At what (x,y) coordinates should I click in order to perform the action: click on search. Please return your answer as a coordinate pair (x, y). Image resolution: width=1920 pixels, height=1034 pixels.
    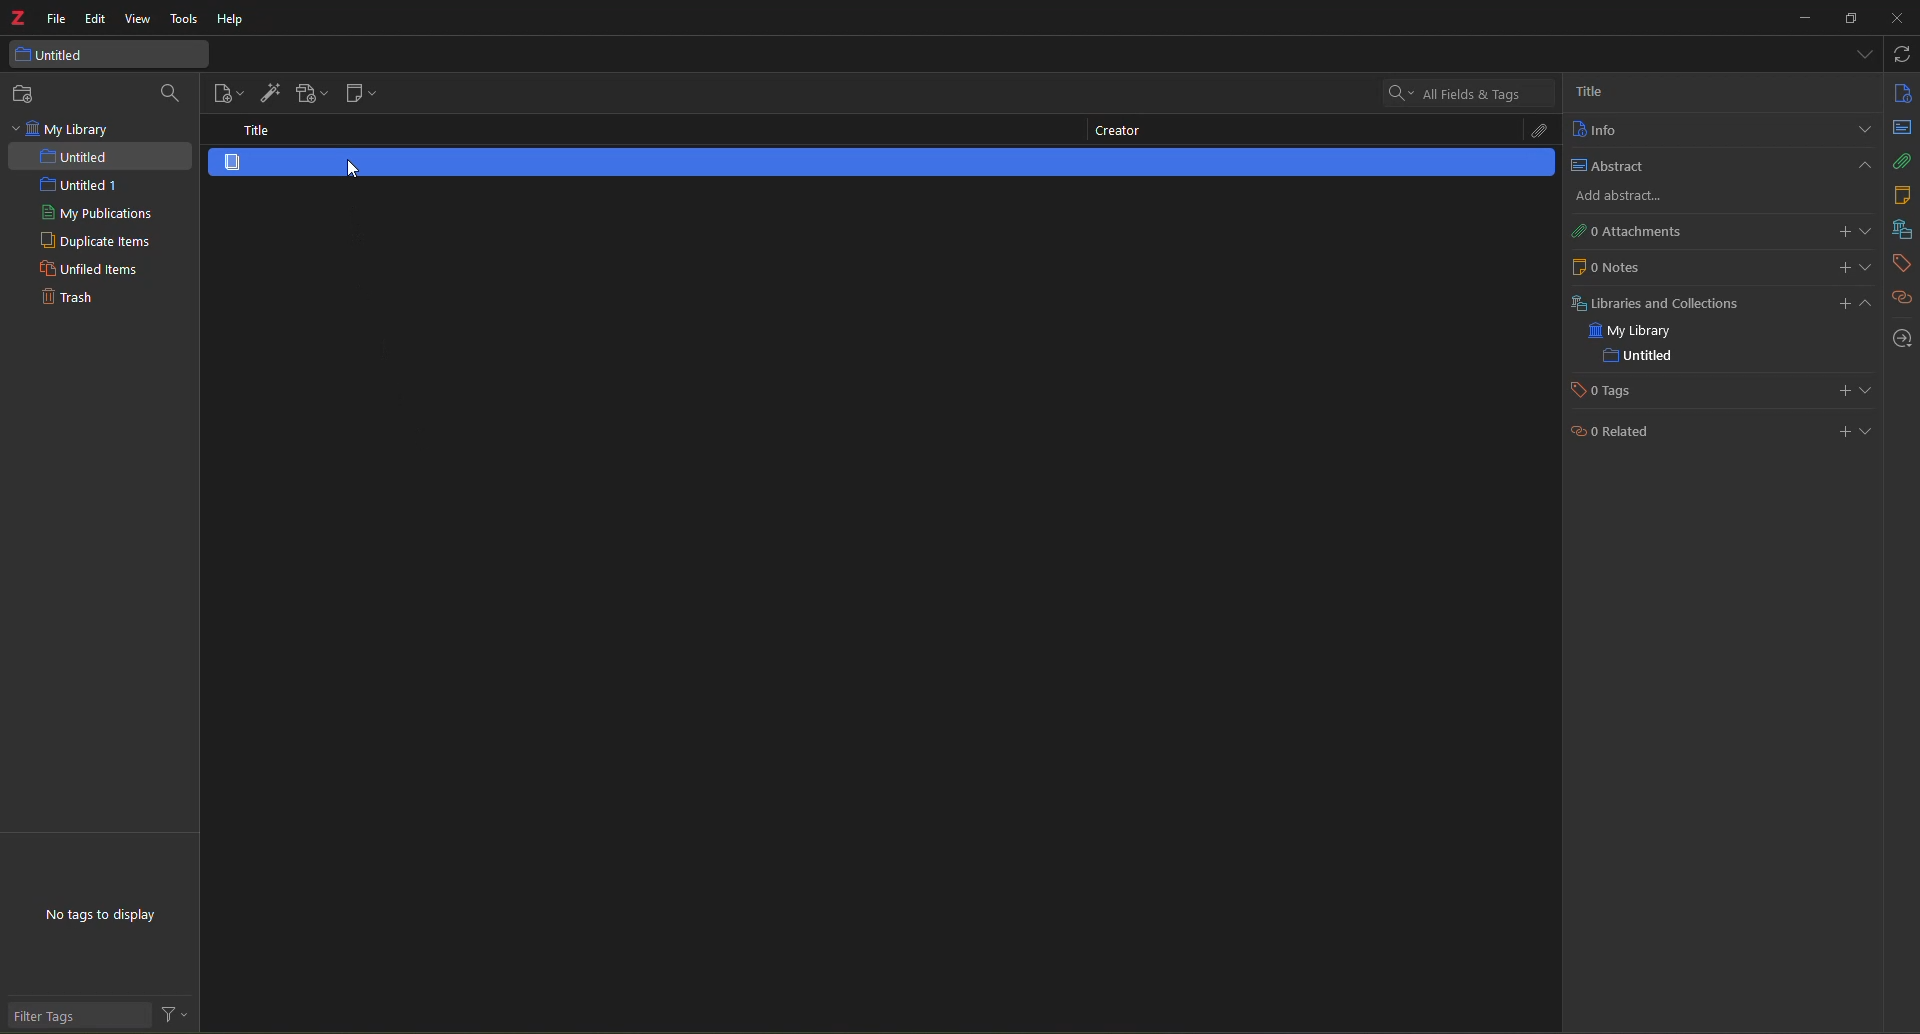
    Looking at the image, I should click on (172, 93).